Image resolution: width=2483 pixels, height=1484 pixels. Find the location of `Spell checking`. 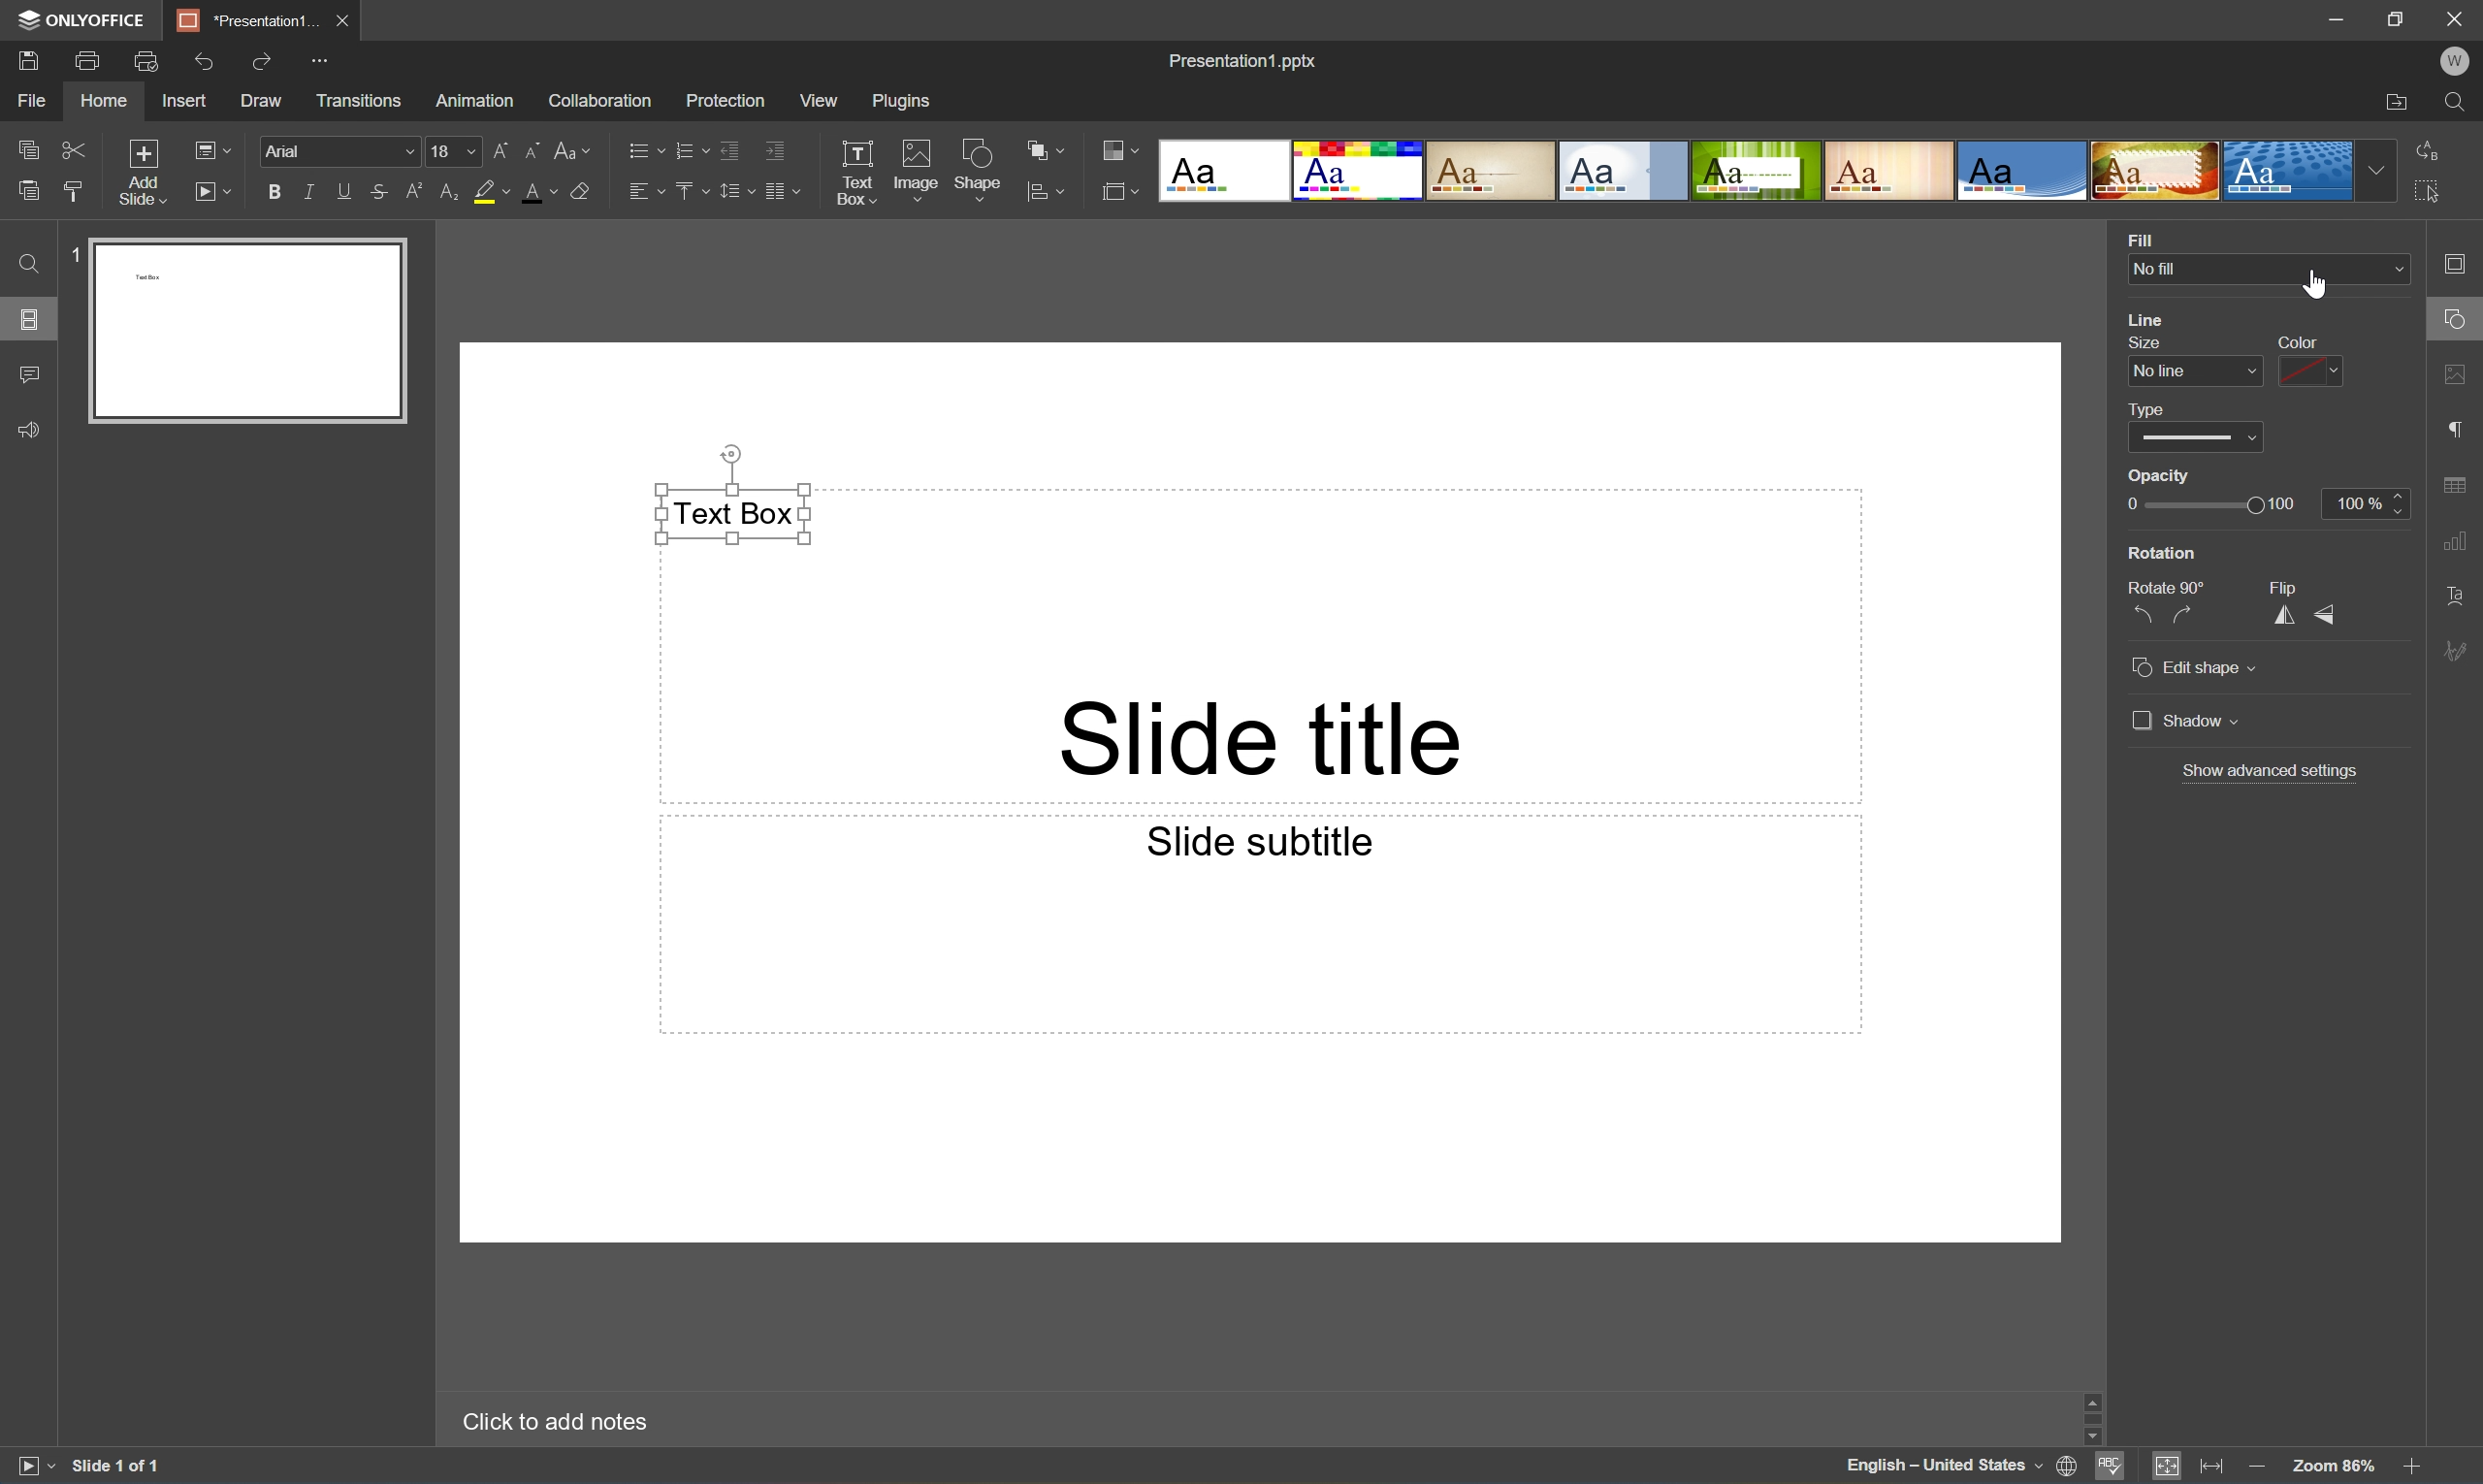

Spell checking is located at coordinates (2109, 1469).